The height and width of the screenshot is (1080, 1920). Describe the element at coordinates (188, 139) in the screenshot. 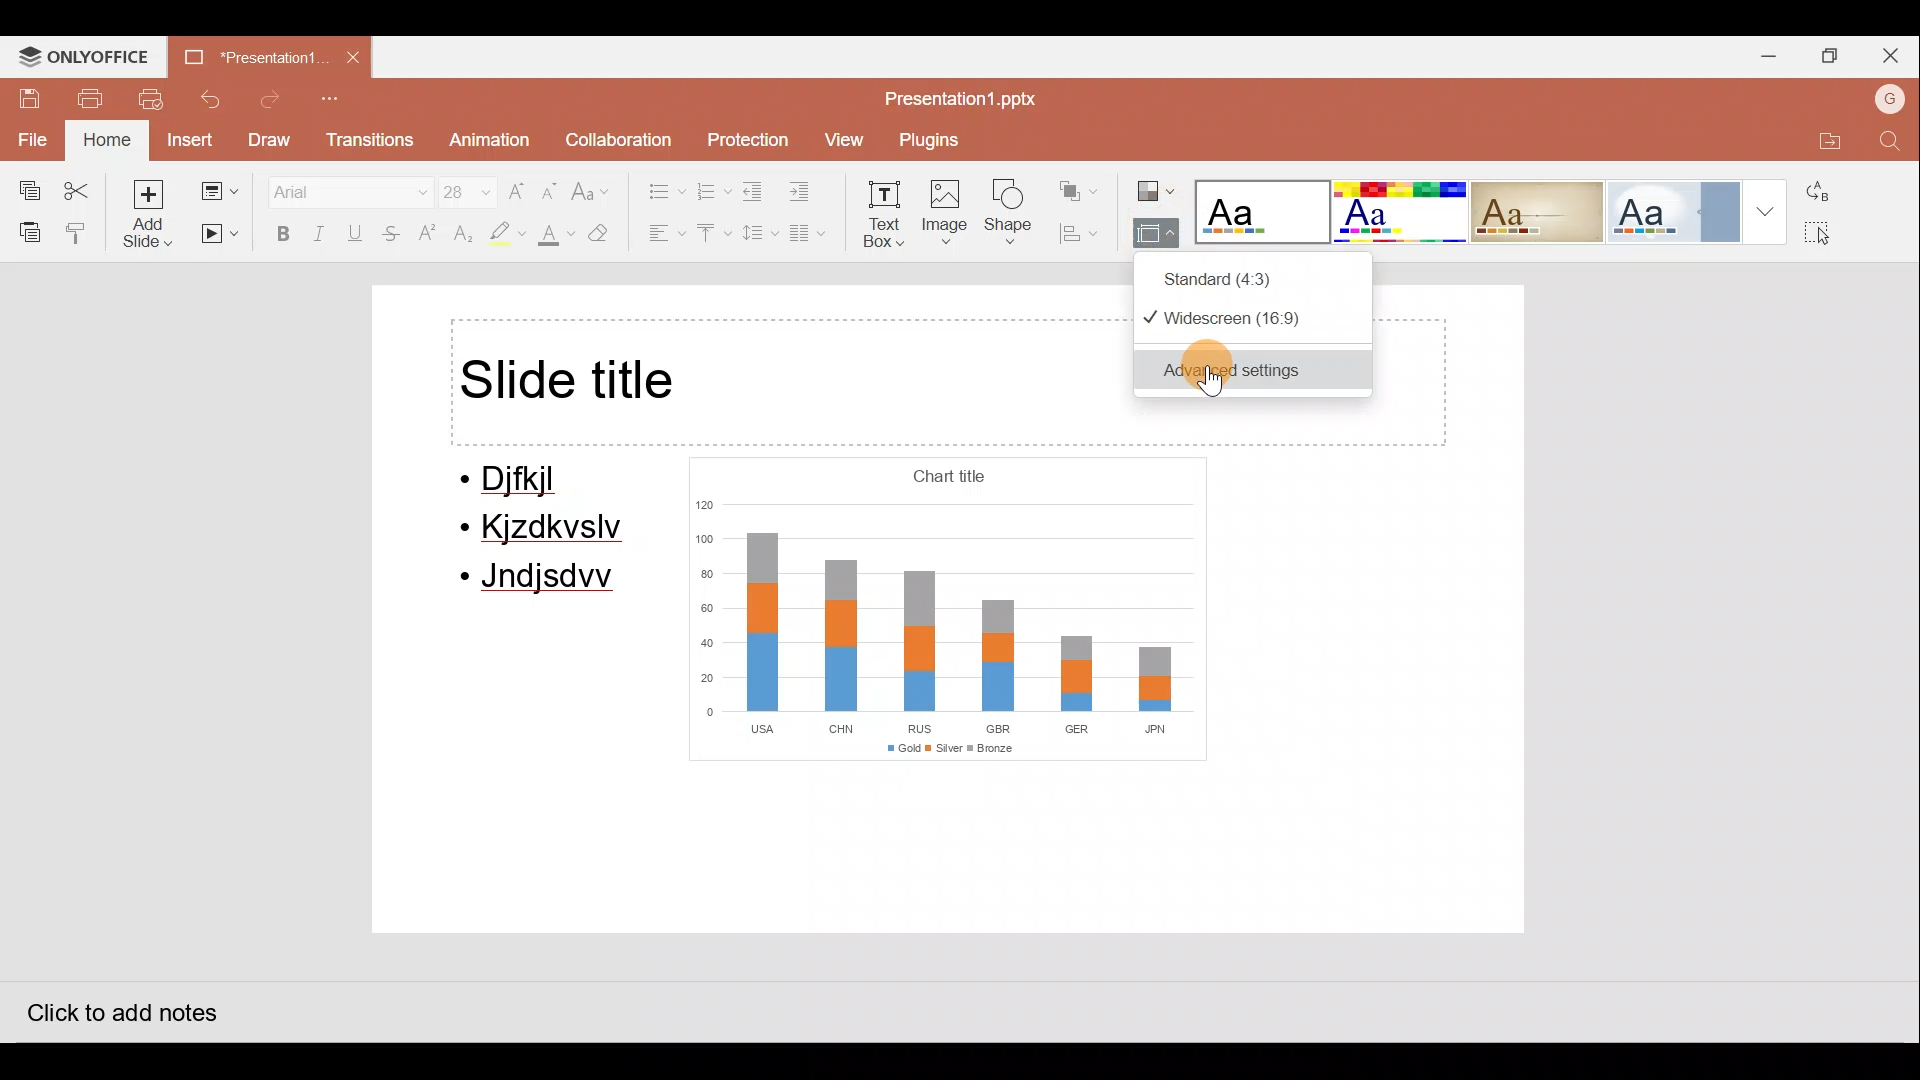

I see `Insert` at that location.